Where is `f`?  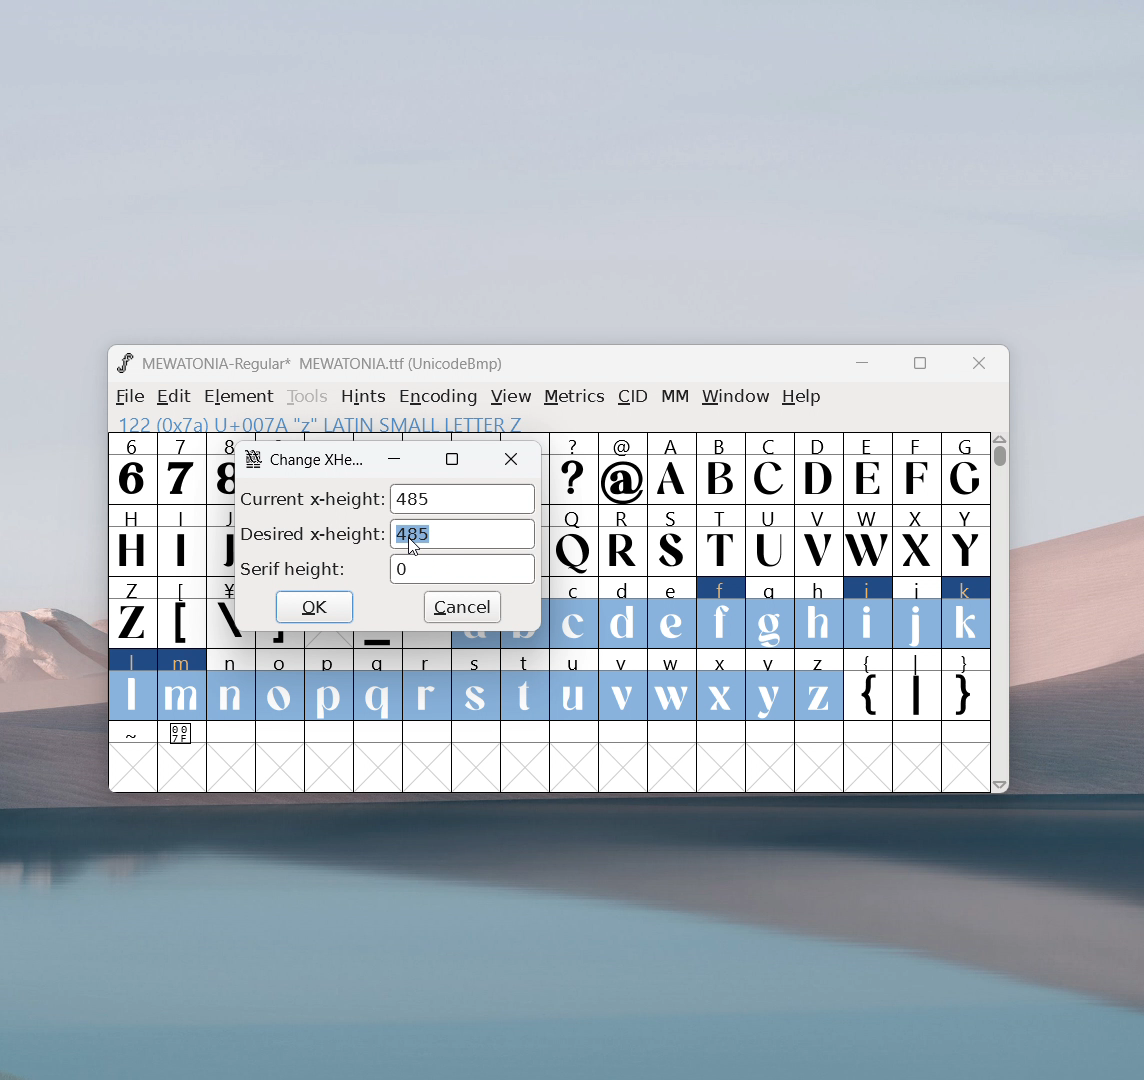 f is located at coordinates (722, 612).